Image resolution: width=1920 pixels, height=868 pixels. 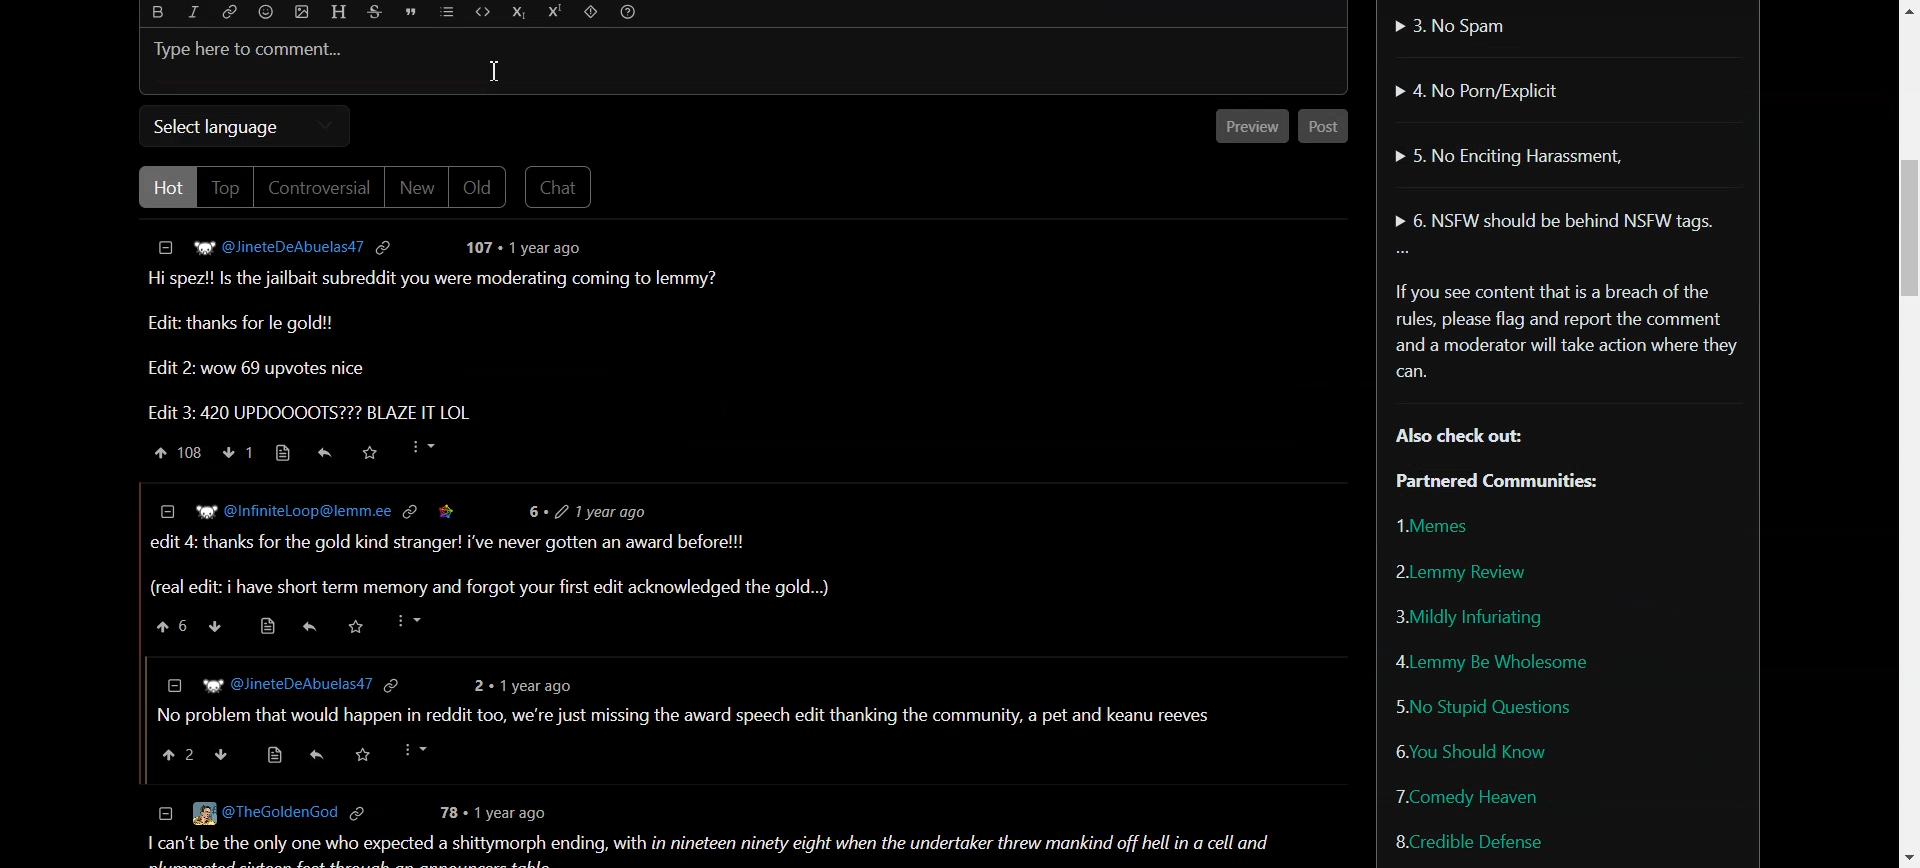 What do you see at coordinates (1446, 526) in the screenshot?
I see `Memes` at bounding box center [1446, 526].